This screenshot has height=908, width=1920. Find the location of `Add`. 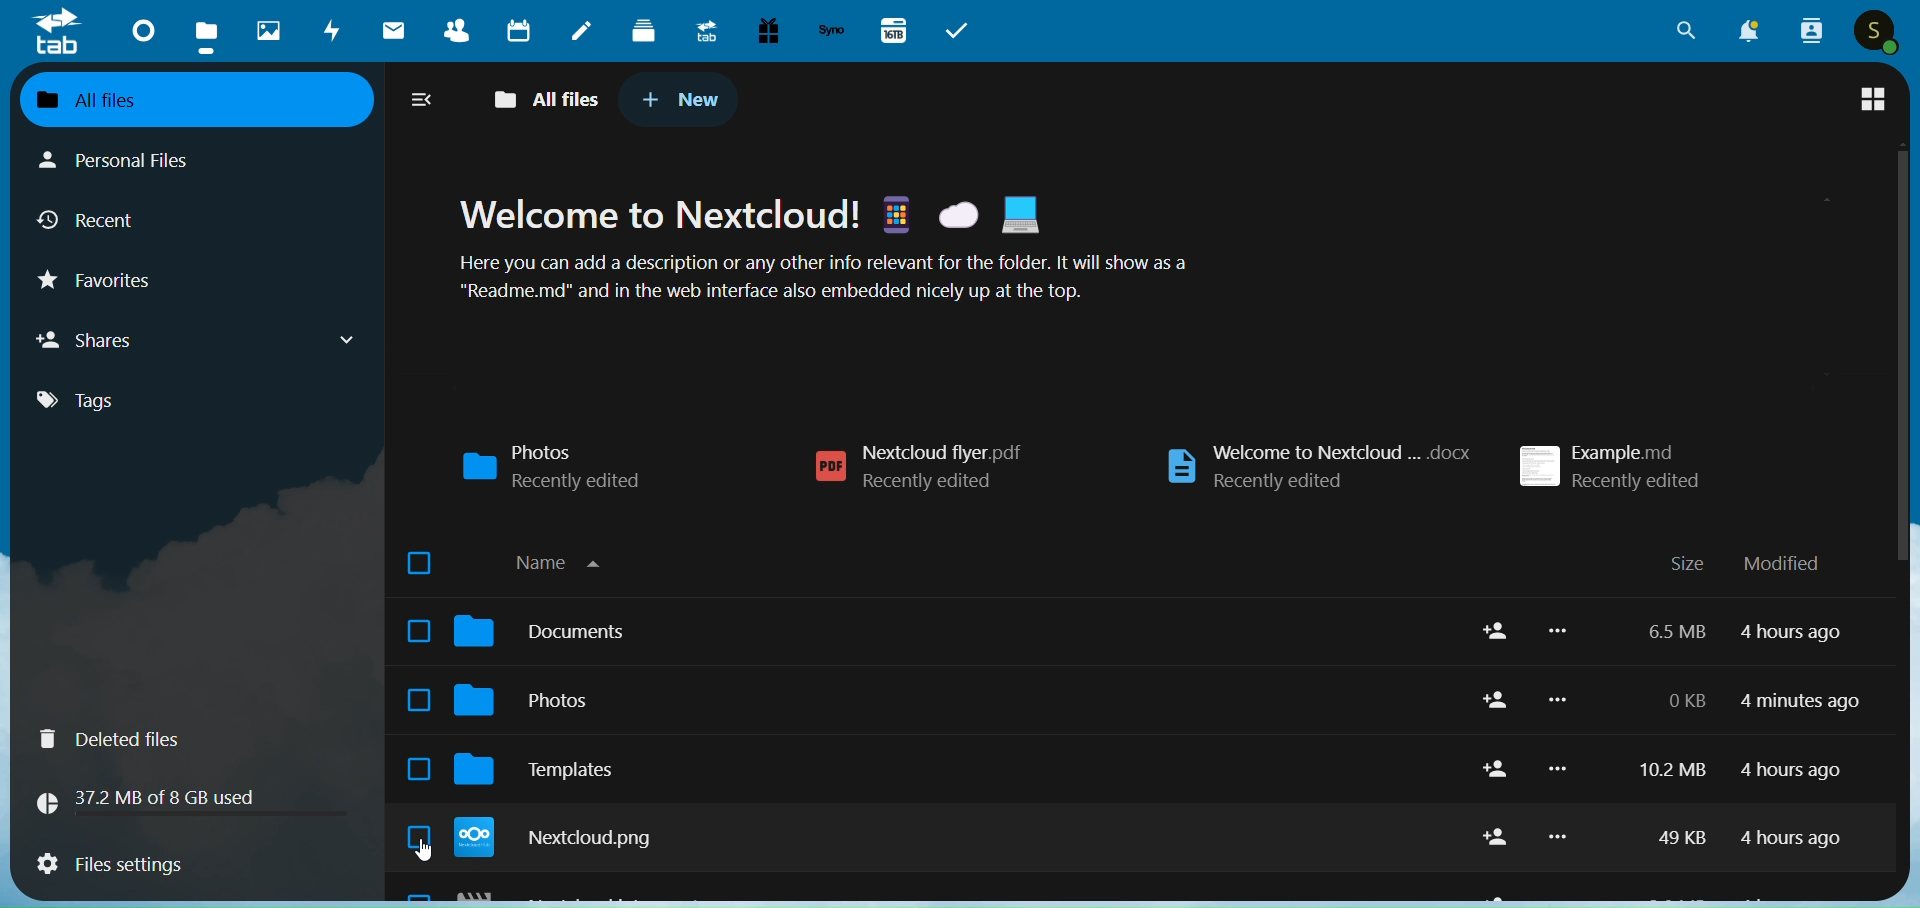

Add is located at coordinates (1497, 768).